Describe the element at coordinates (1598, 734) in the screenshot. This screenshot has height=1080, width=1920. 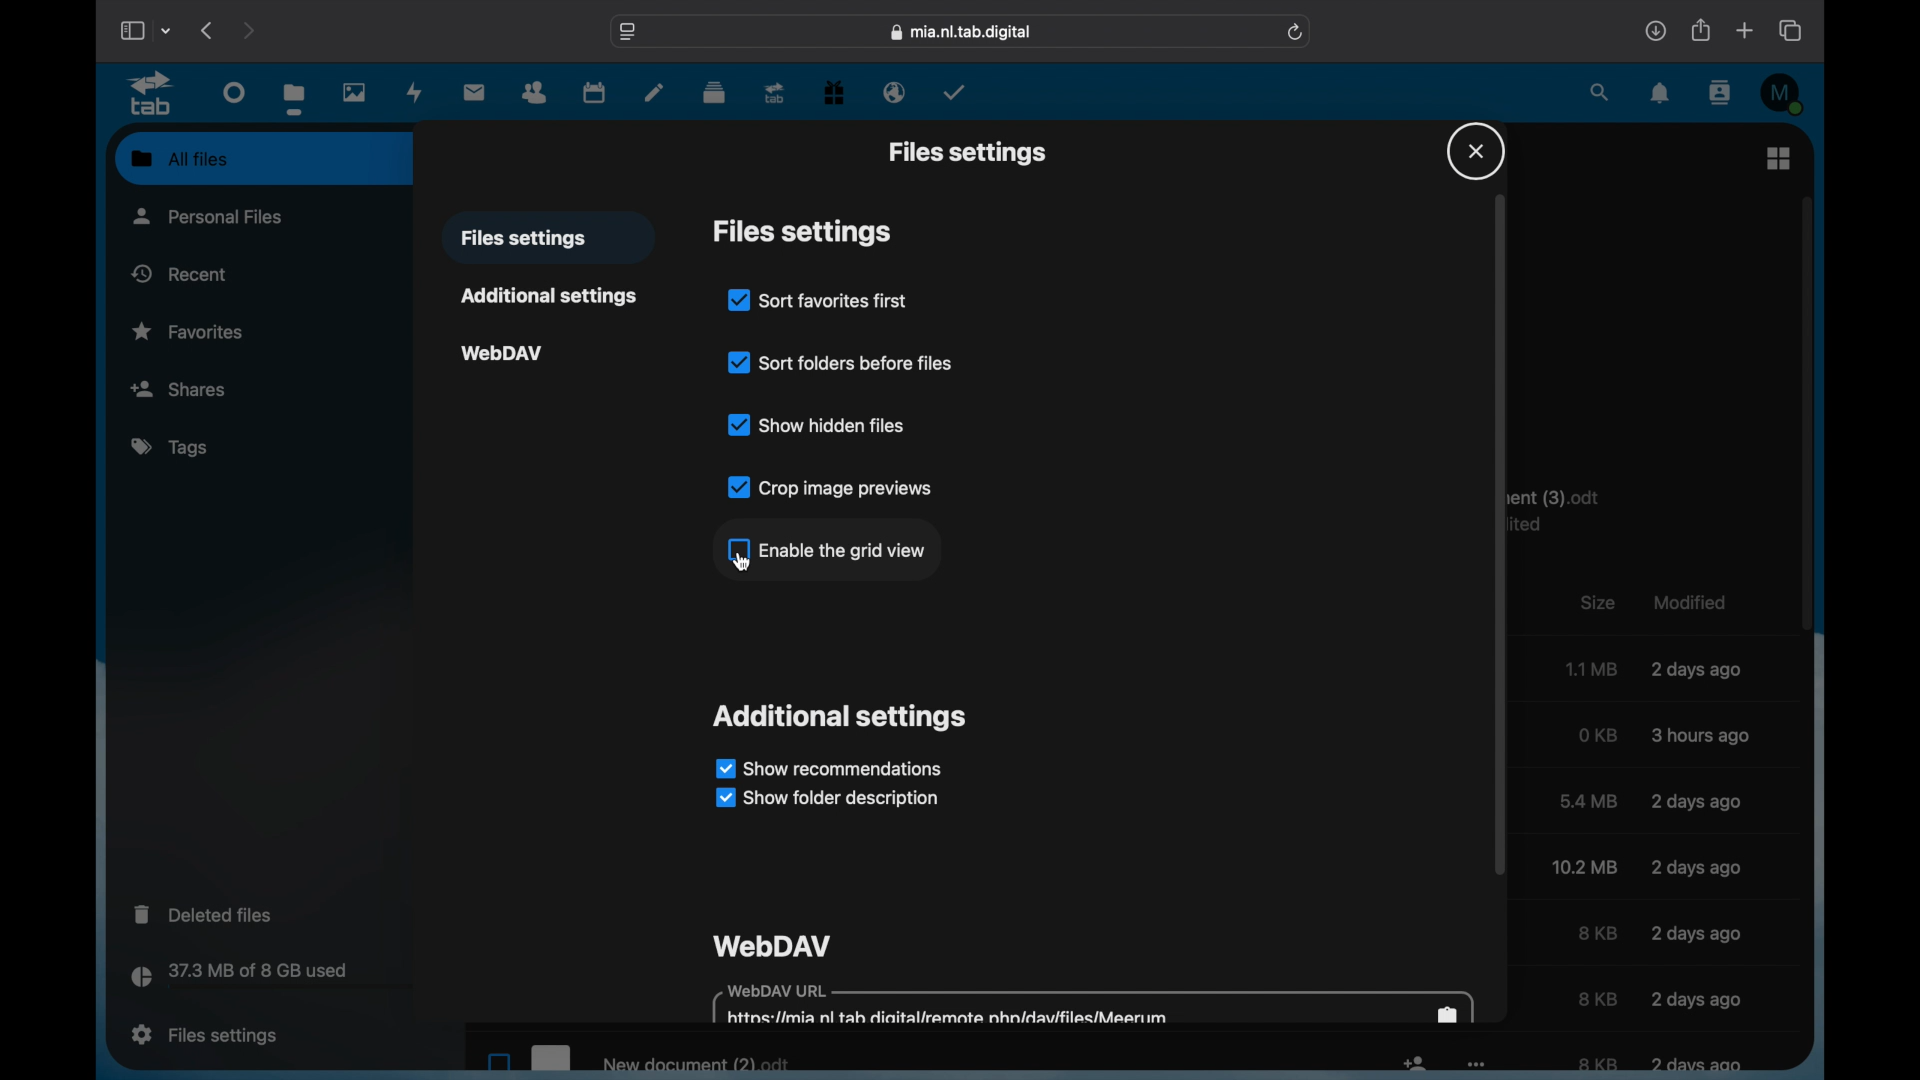
I see `size` at that location.